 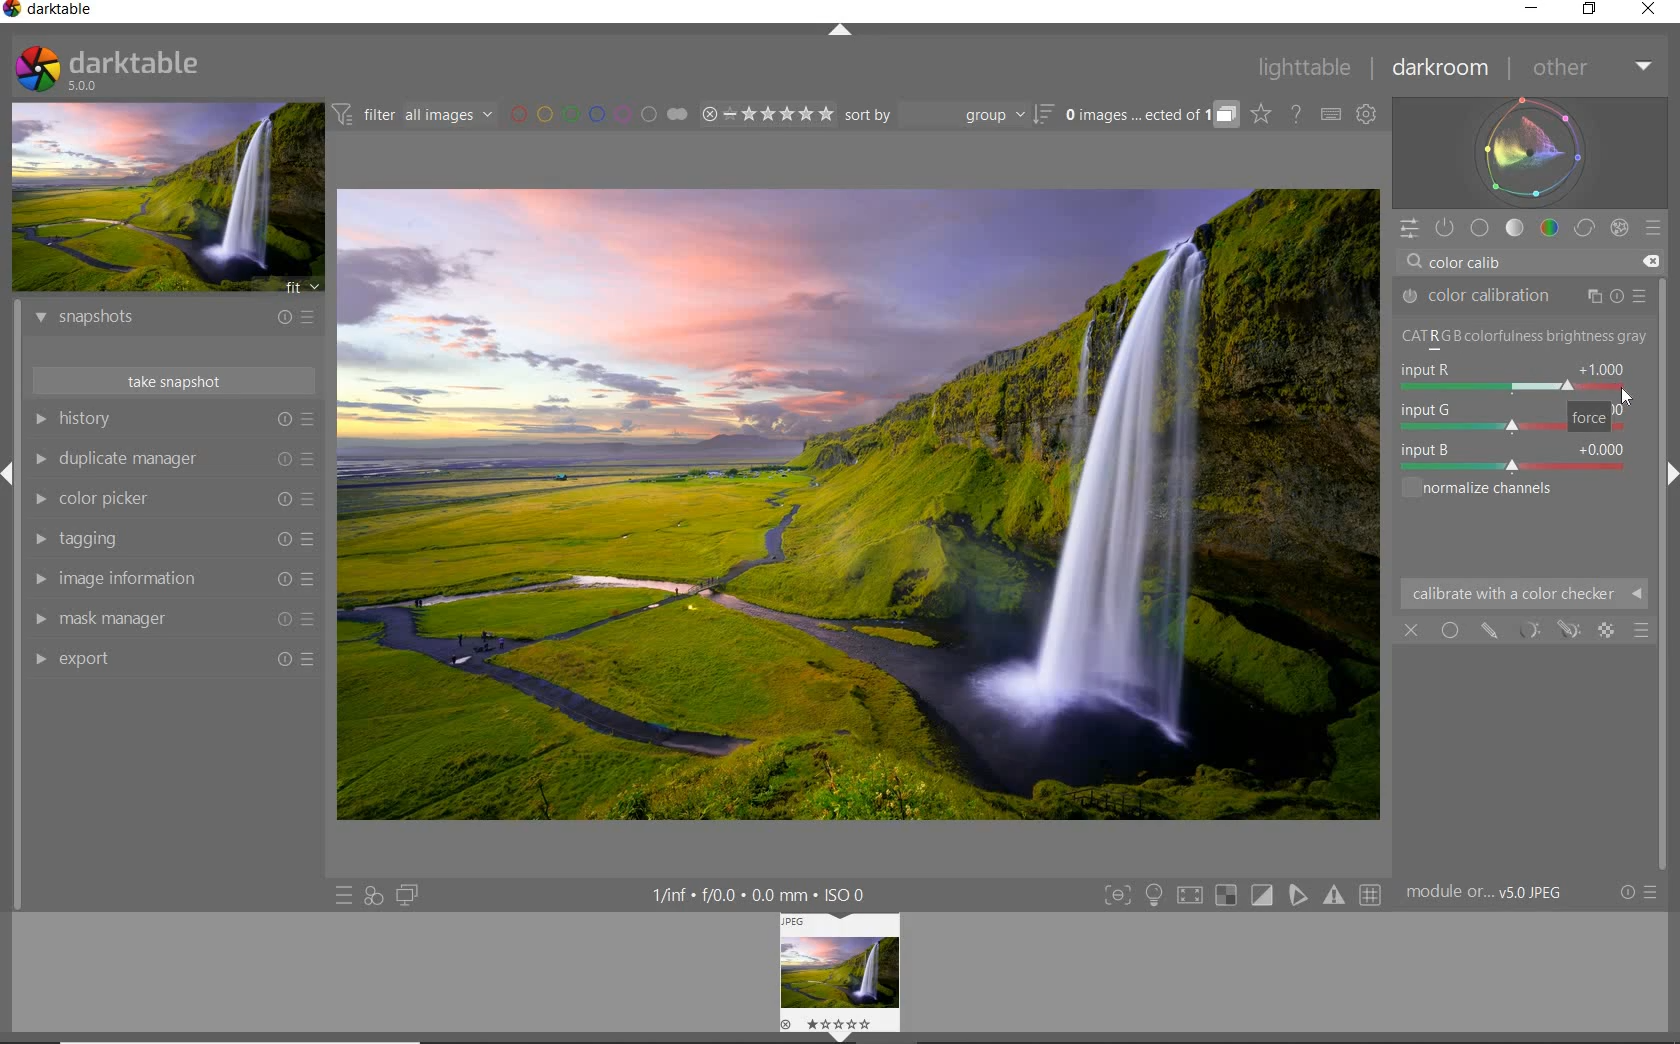 I want to click on CALIBRATE WITH A COLOR CHECKER, so click(x=1524, y=593).